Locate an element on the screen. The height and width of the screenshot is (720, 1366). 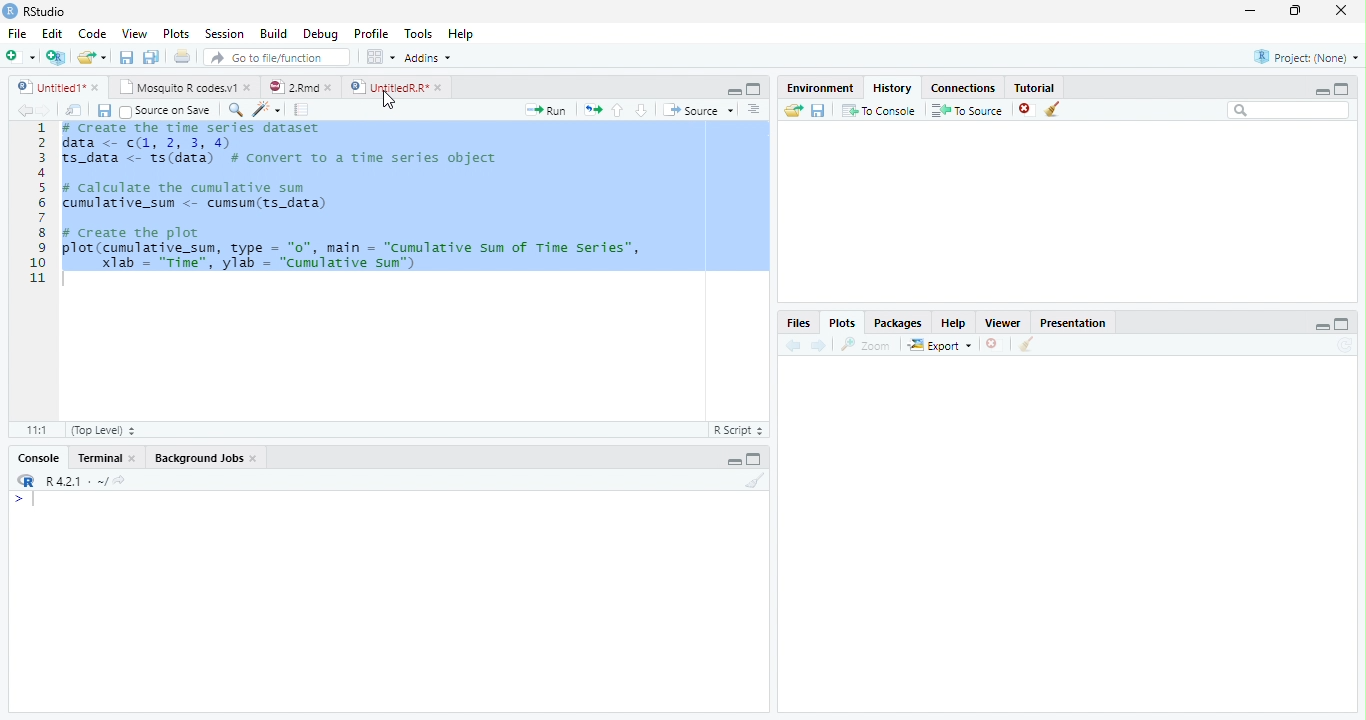
Debug is located at coordinates (324, 35).